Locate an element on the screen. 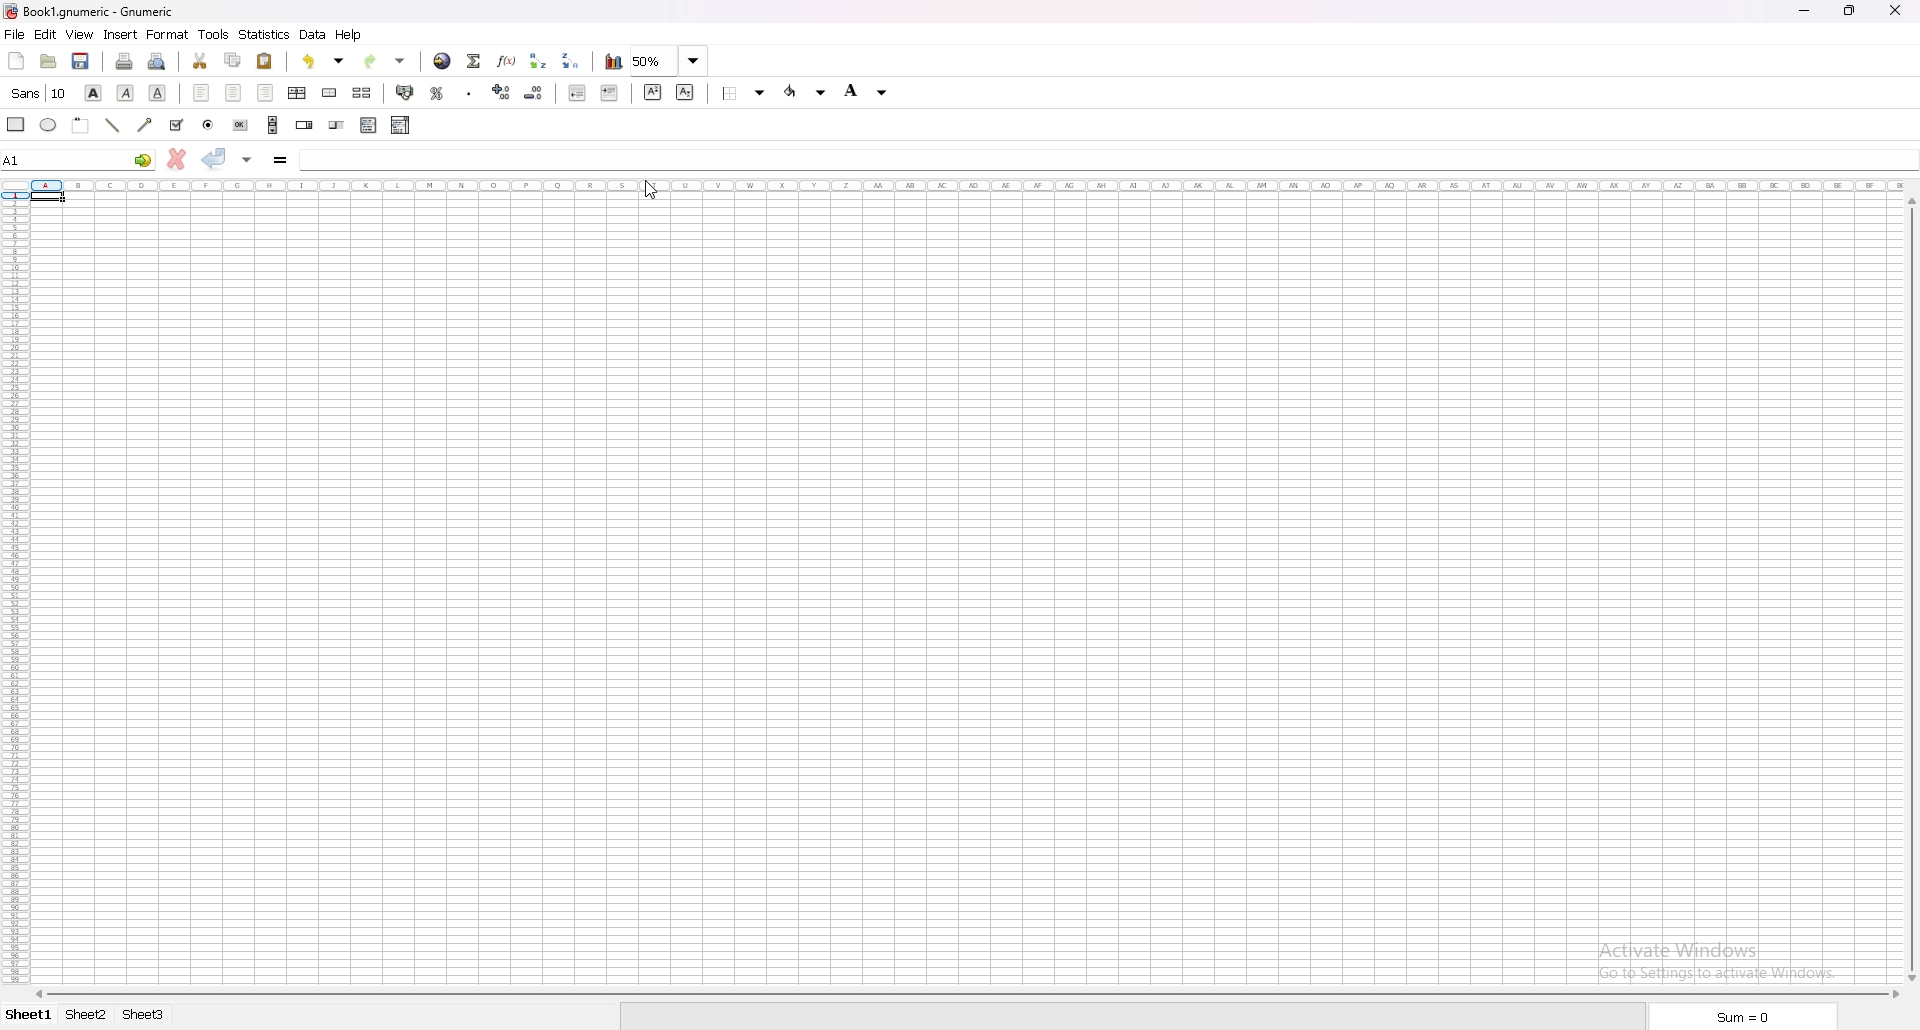 Image resolution: width=1920 pixels, height=1030 pixels. percentage is located at coordinates (437, 93).